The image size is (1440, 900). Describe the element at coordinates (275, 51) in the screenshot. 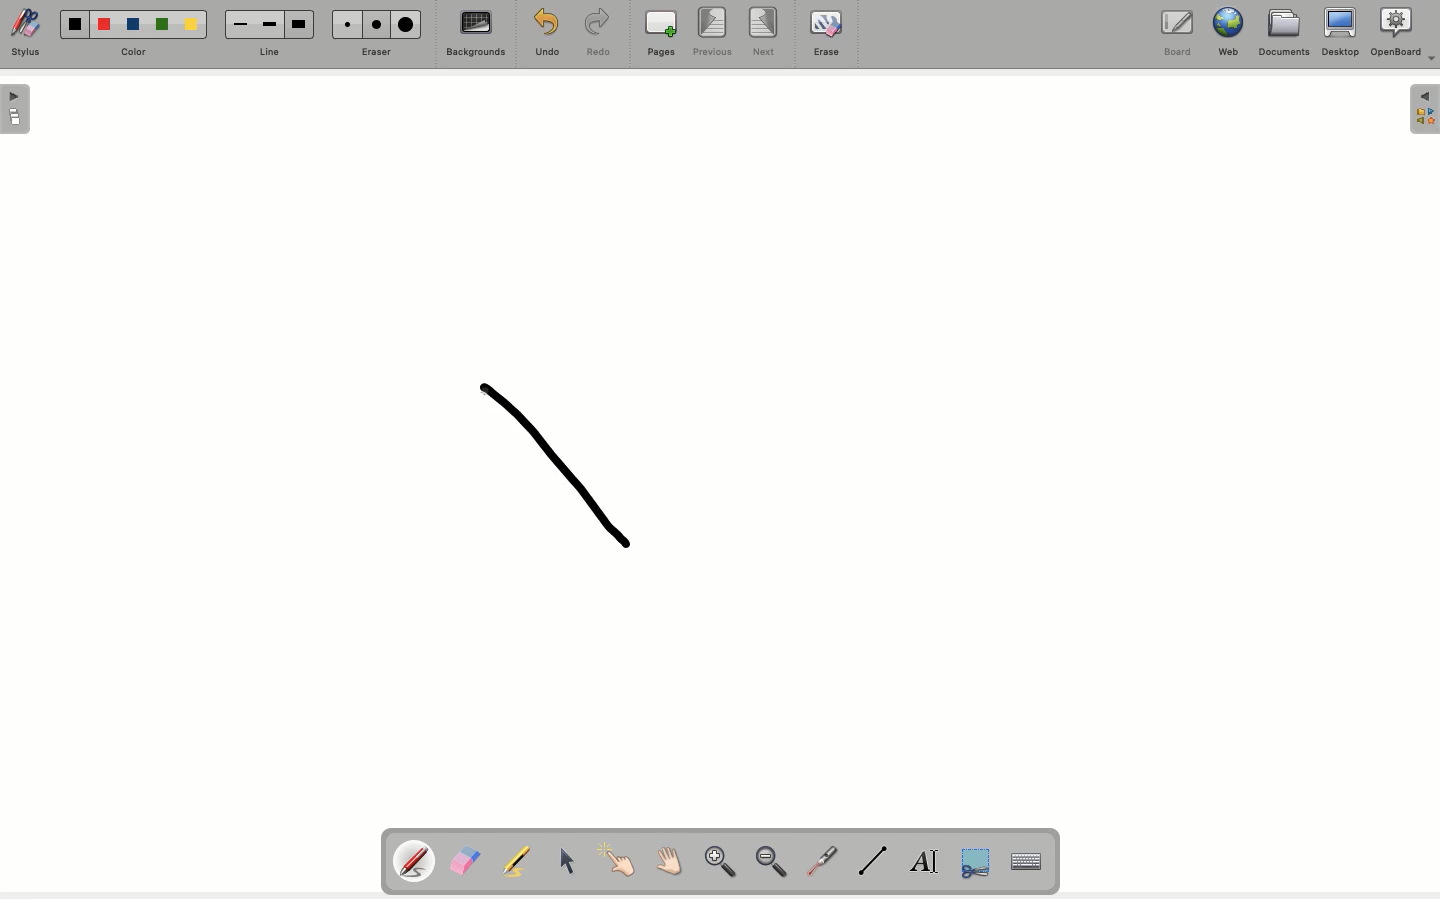

I see `Line` at that location.